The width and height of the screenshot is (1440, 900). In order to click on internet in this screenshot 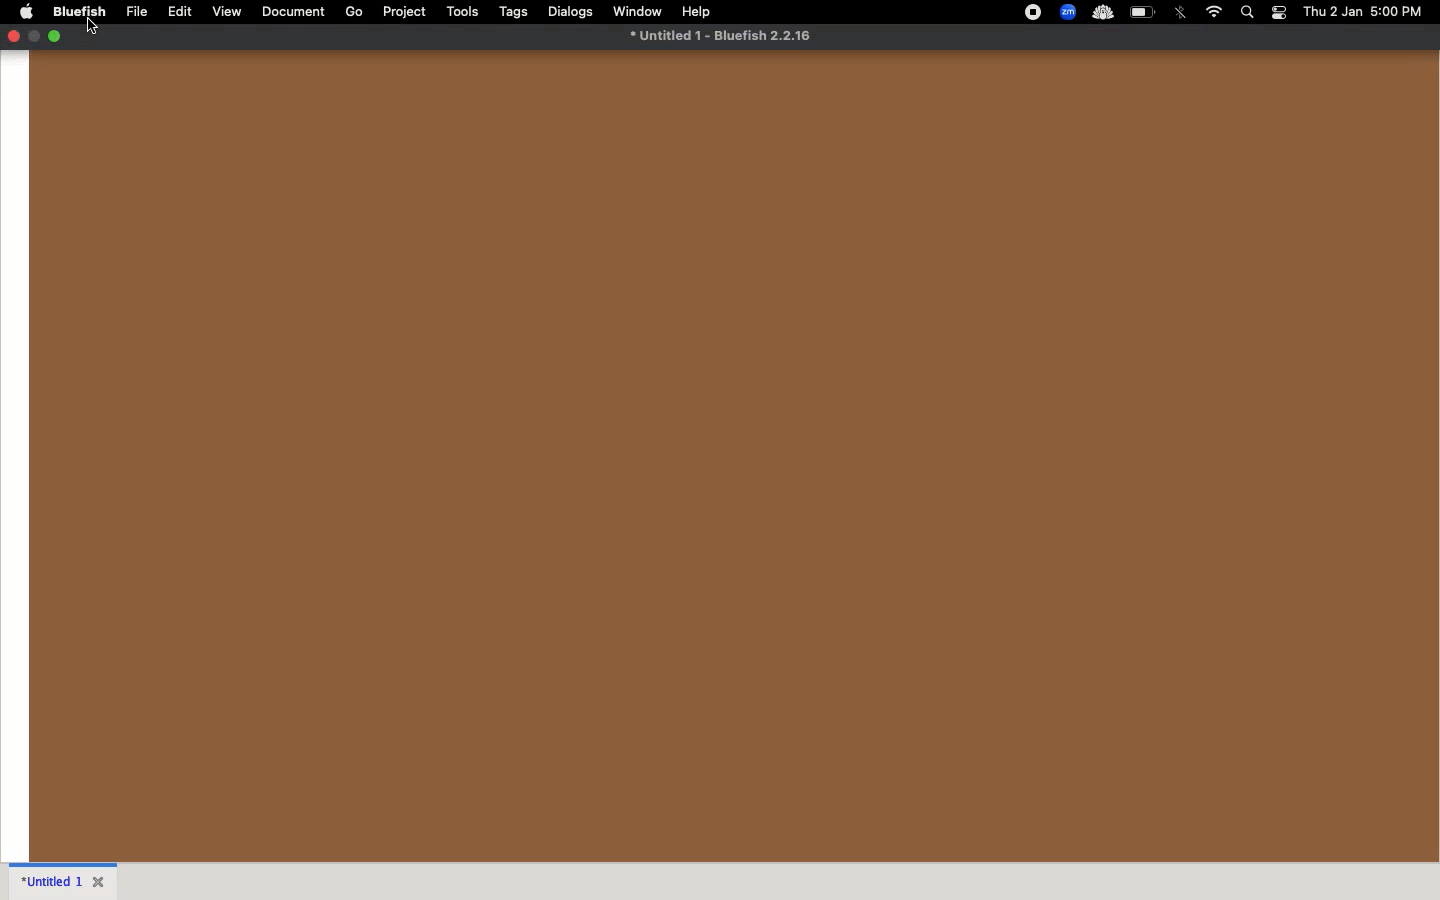, I will do `click(1215, 12)`.